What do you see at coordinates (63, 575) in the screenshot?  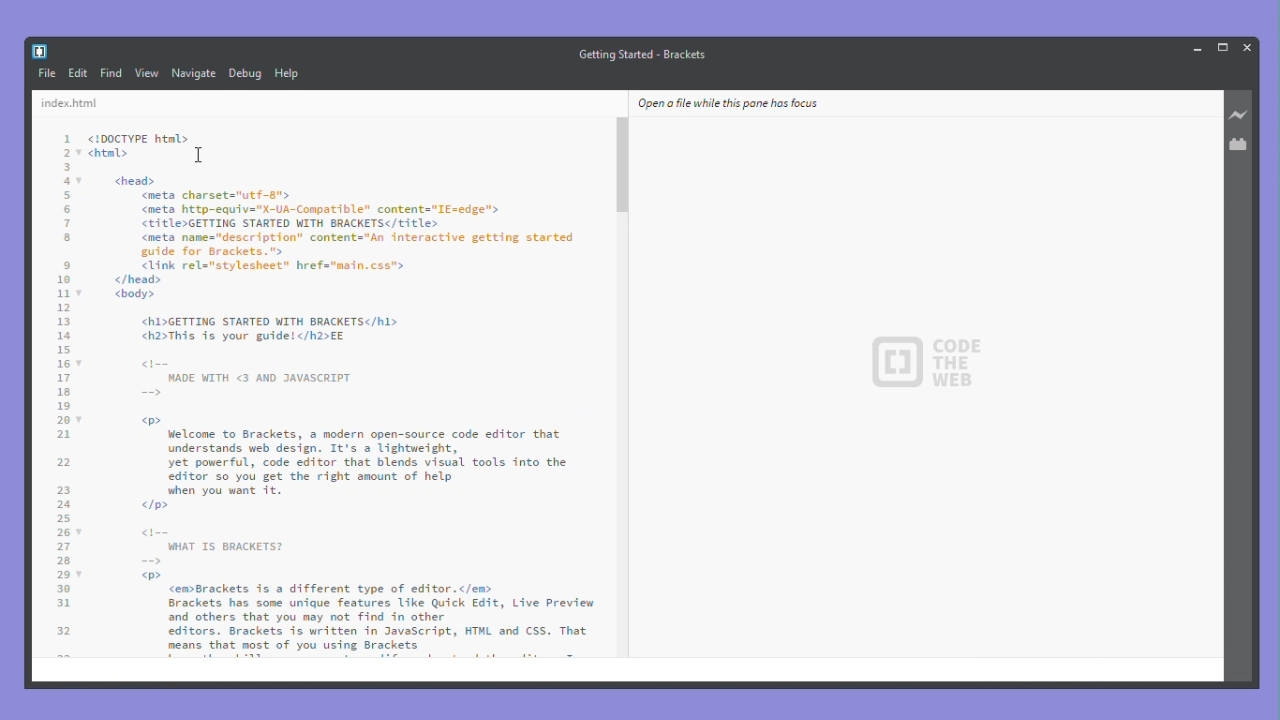 I see `29` at bounding box center [63, 575].